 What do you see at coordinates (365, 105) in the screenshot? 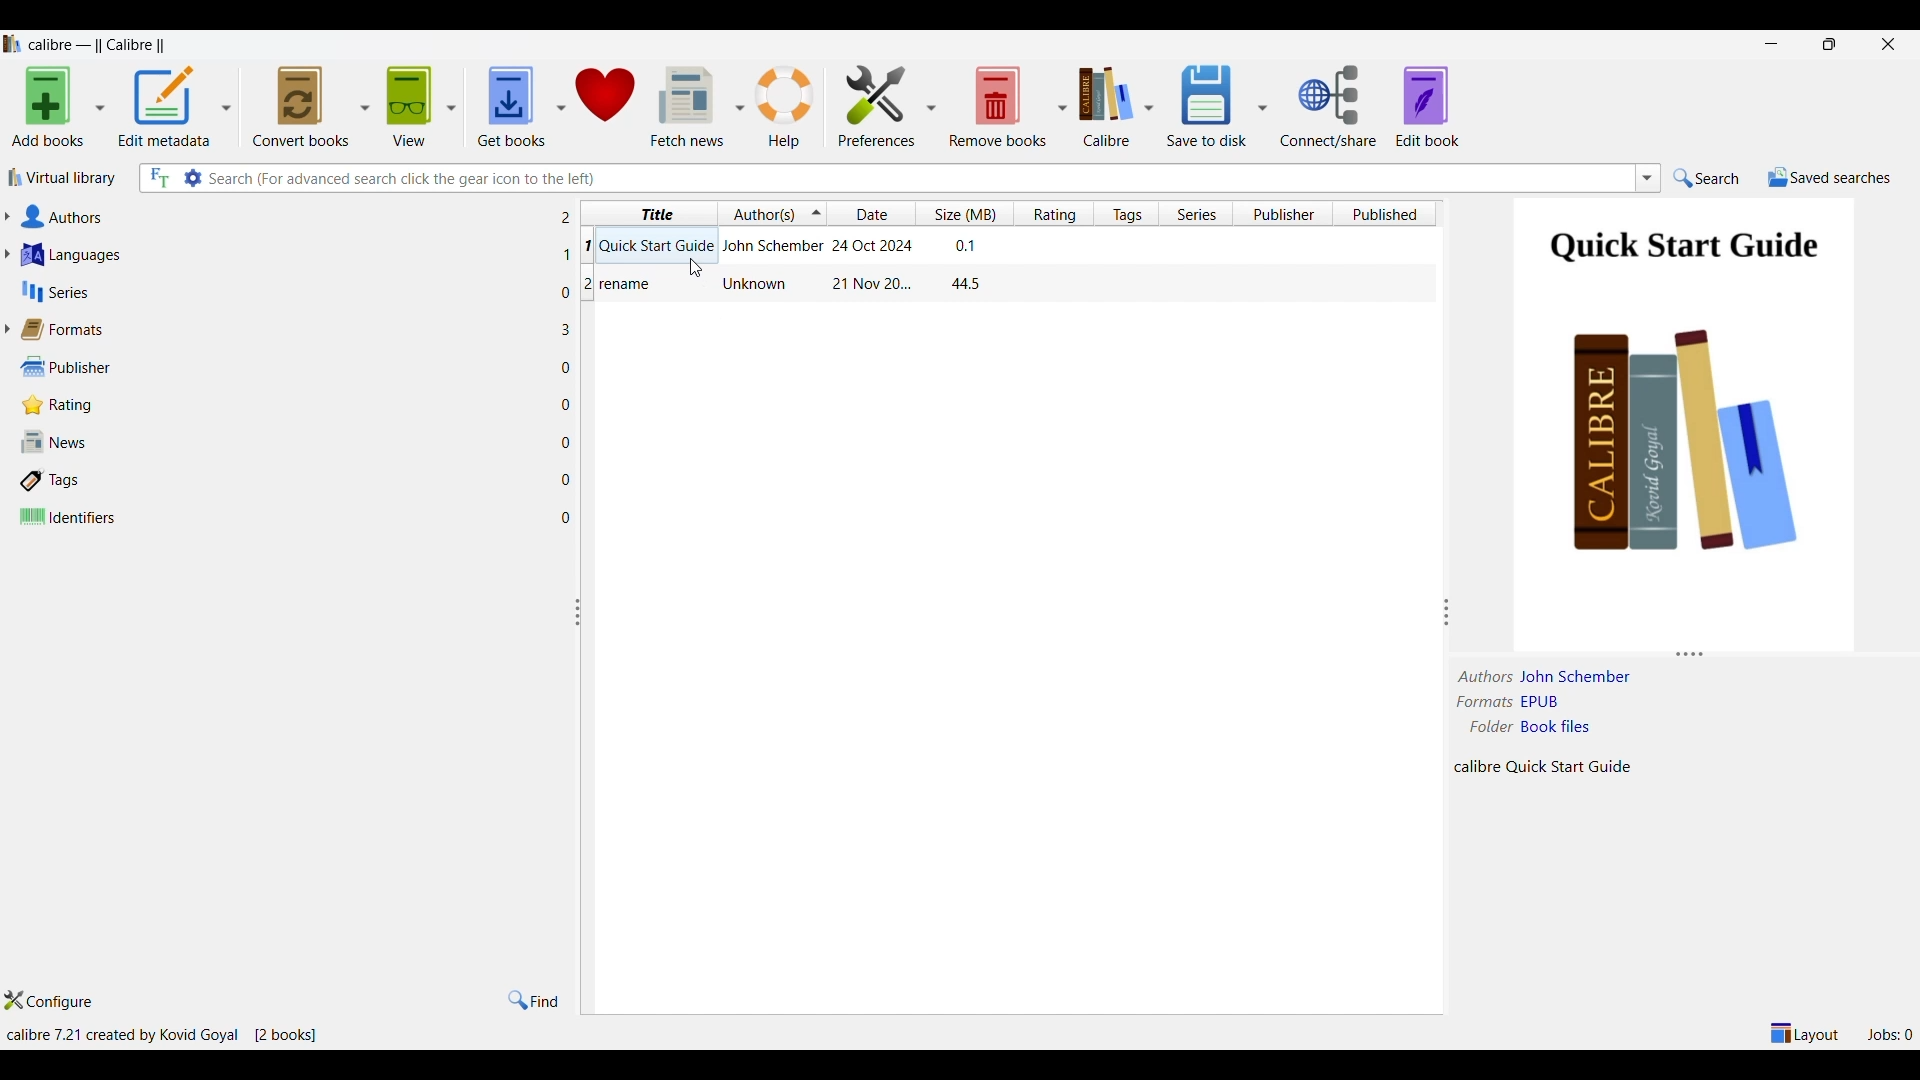
I see `Convert book options` at bounding box center [365, 105].